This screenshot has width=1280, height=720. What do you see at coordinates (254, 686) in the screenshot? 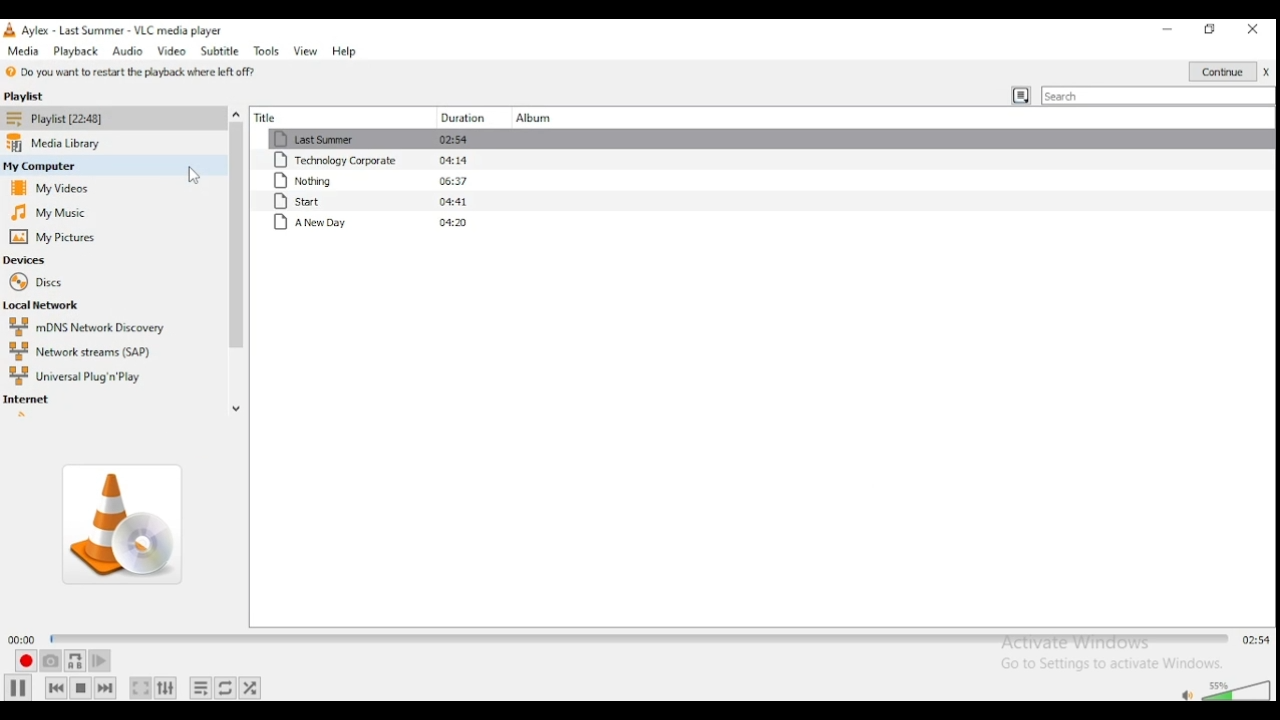
I see `random` at bounding box center [254, 686].